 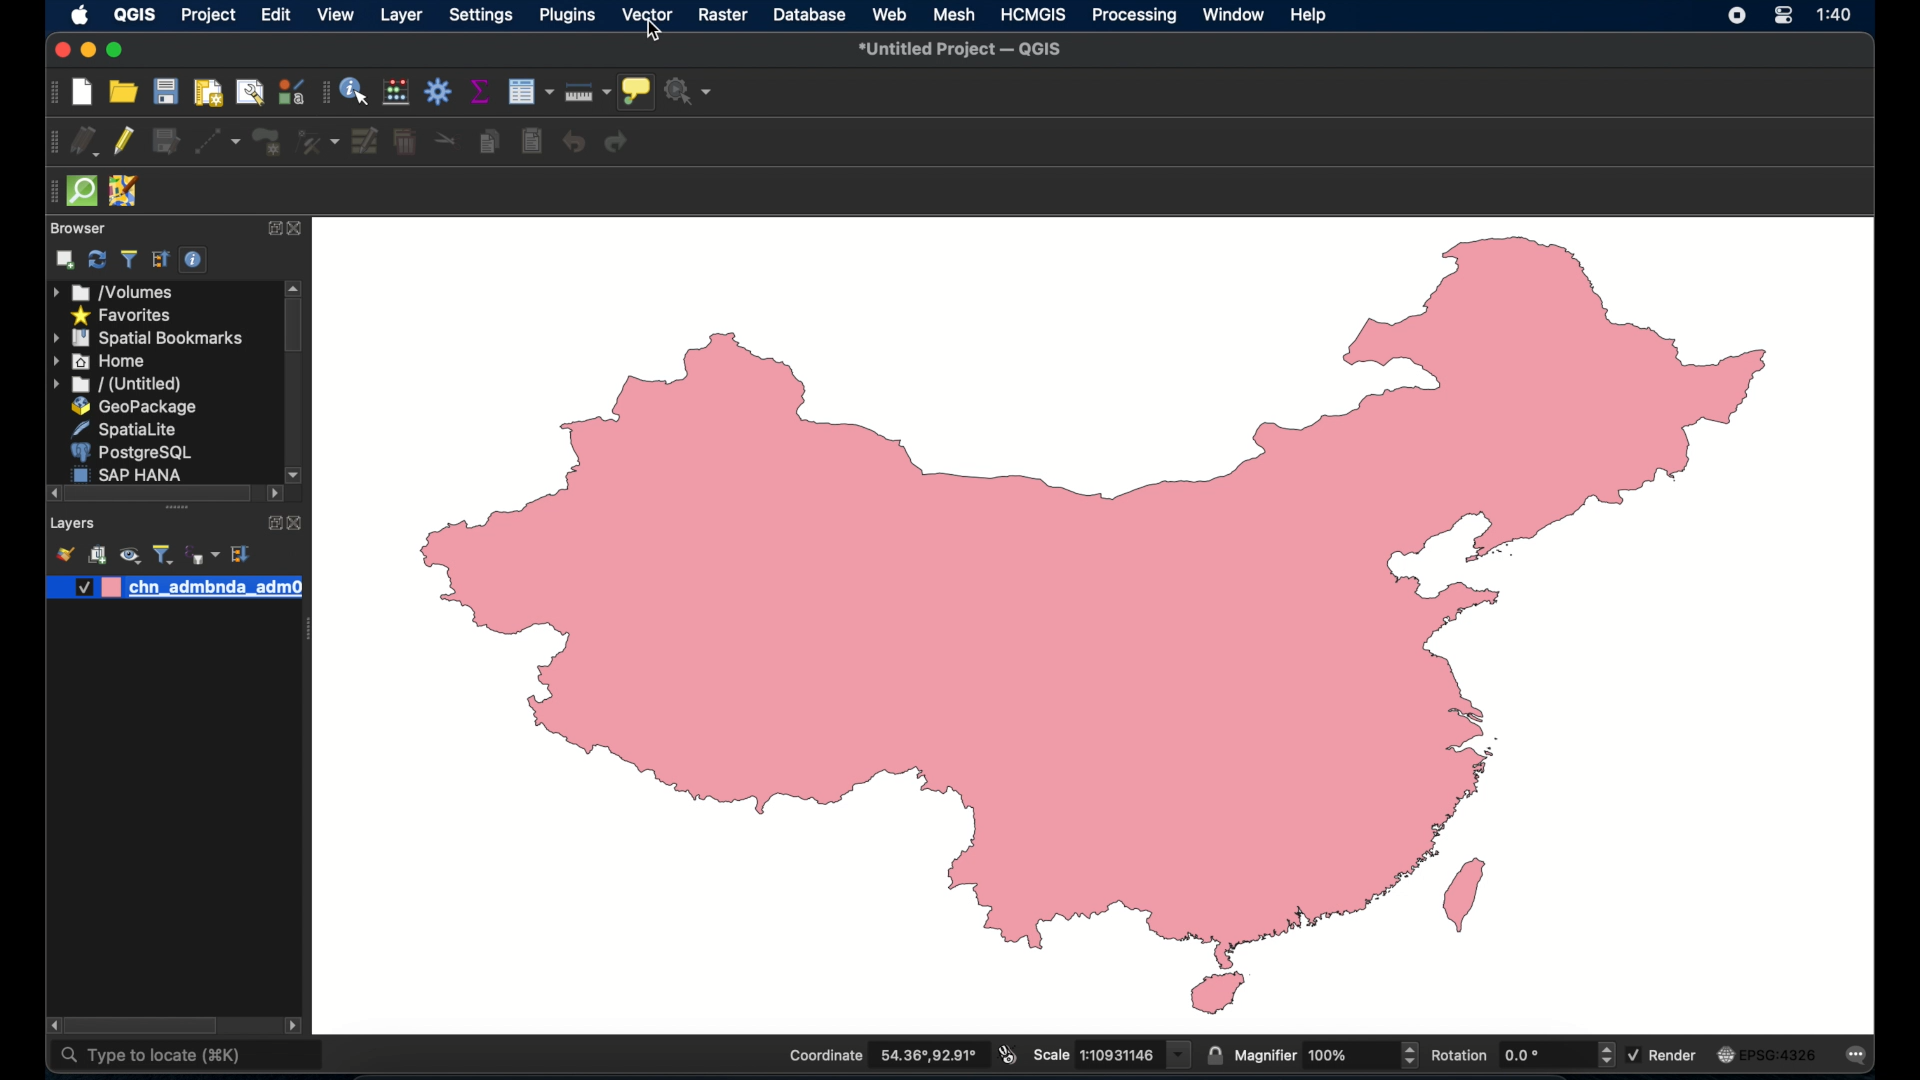 What do you see at coordinates (129, 474) in the screenshot?
I see `sap hana` at bounding box center [129, 474].